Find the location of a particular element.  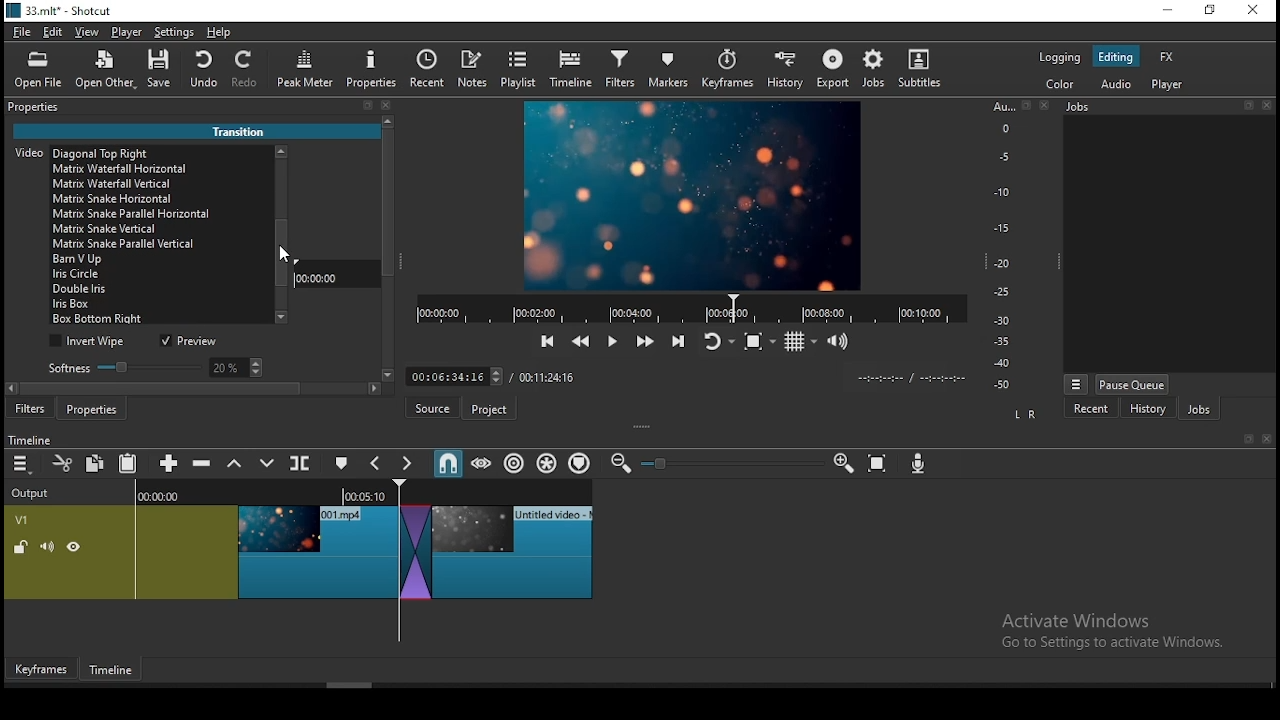

append is located at coordinates (170, 464).